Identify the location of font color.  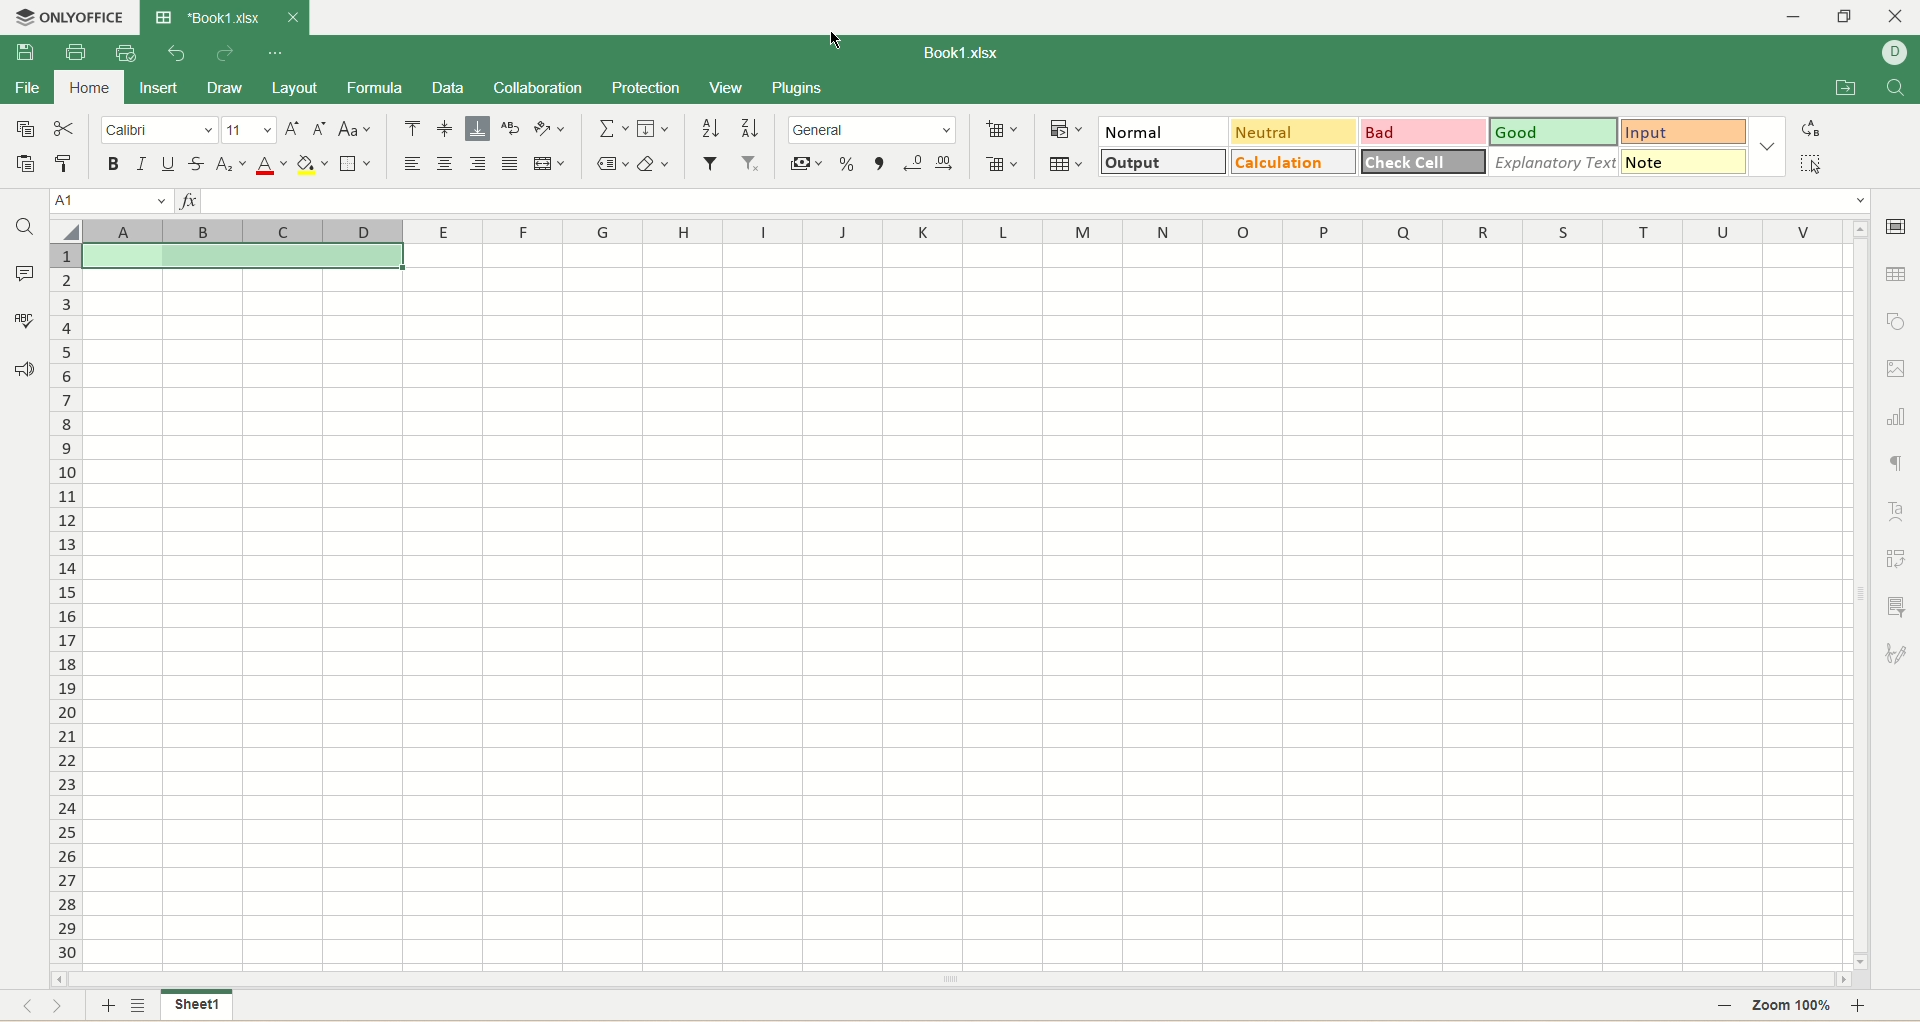
(271, 166).